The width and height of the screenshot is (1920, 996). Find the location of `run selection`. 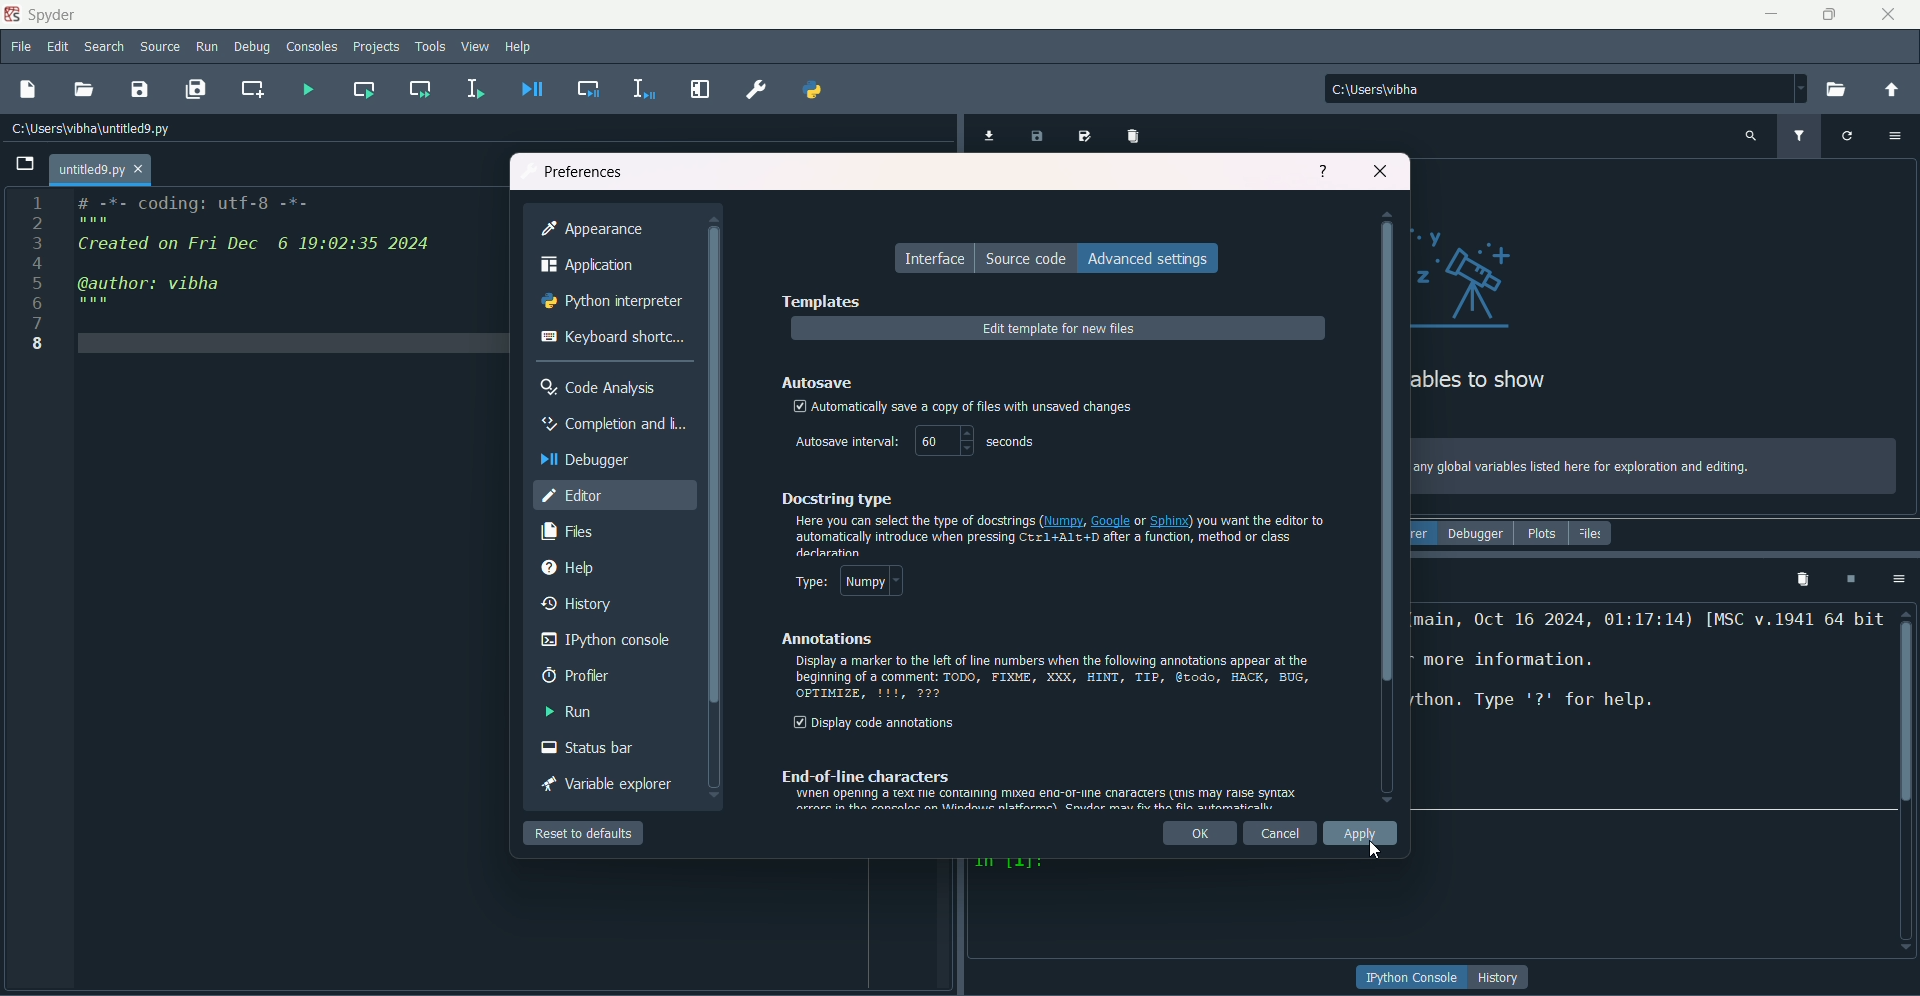

run selection is located at coordinates (475, 89).